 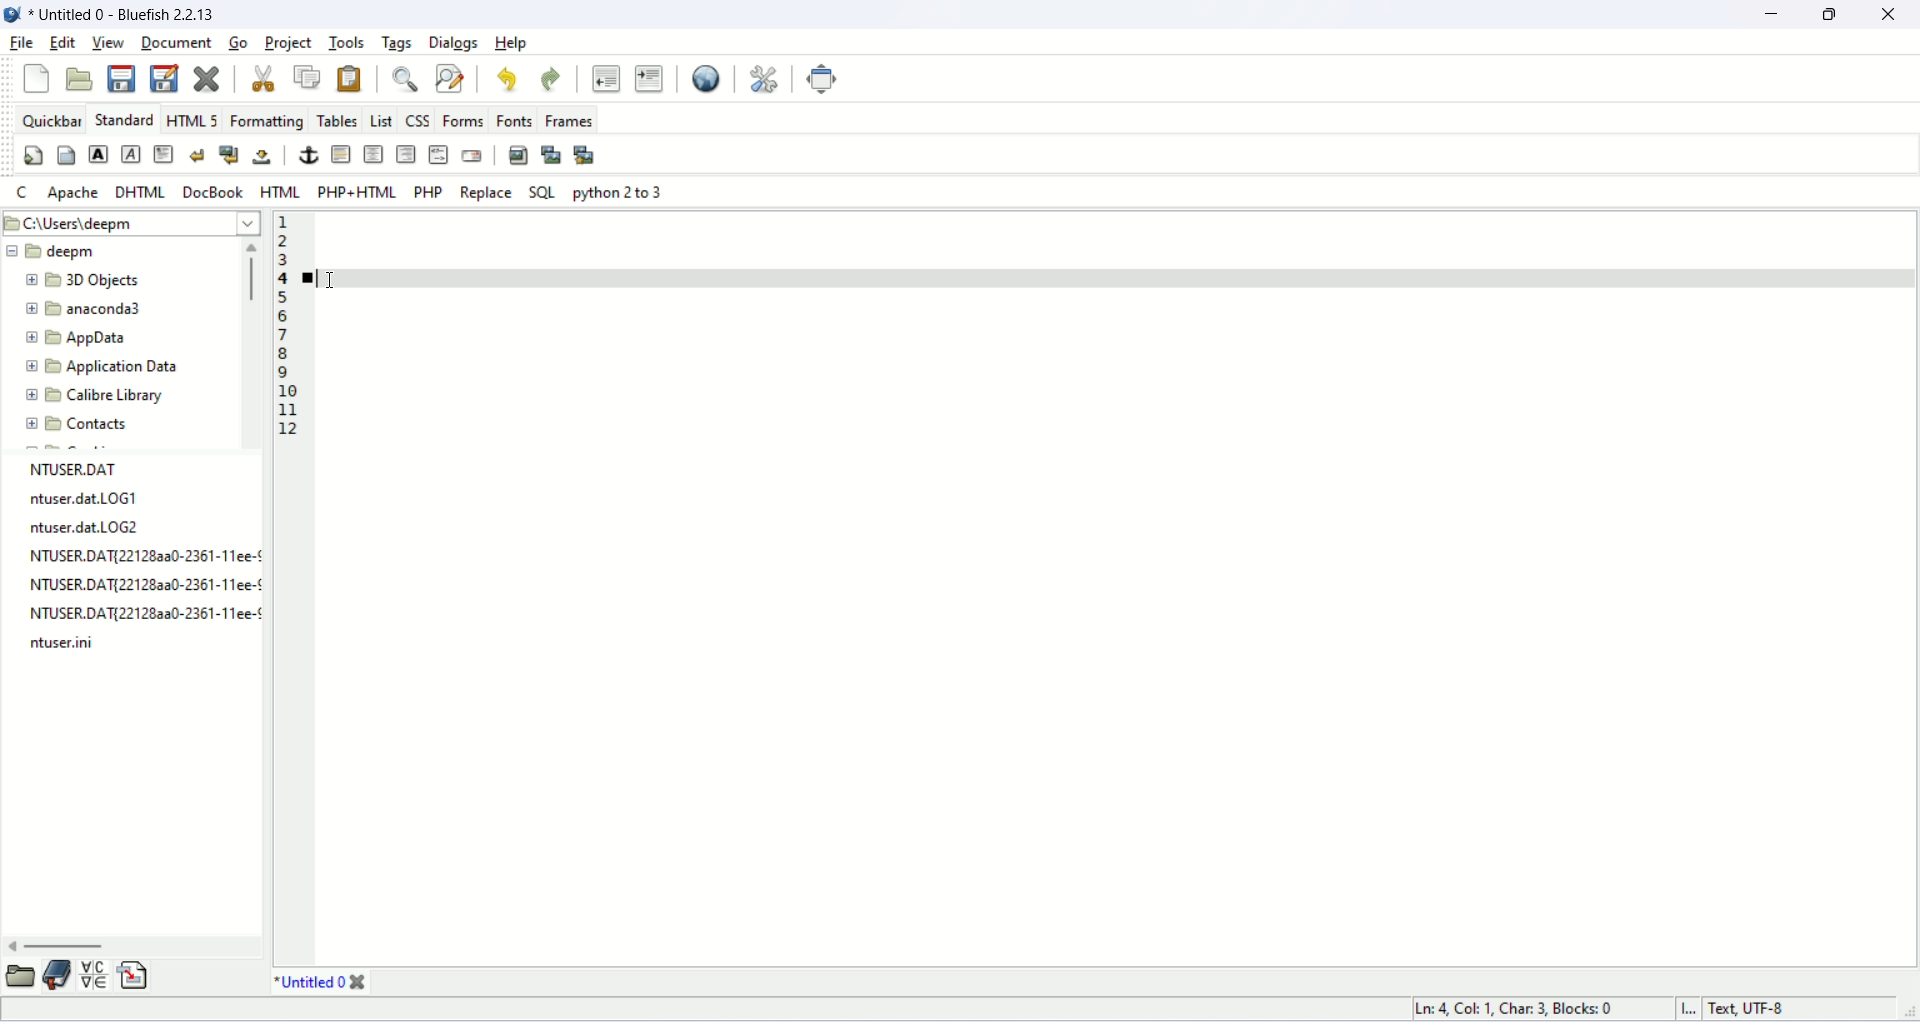 What do you see at coordinates (568, 119) in the screenshot?
I see `frames` at bounding box center [568, 119].